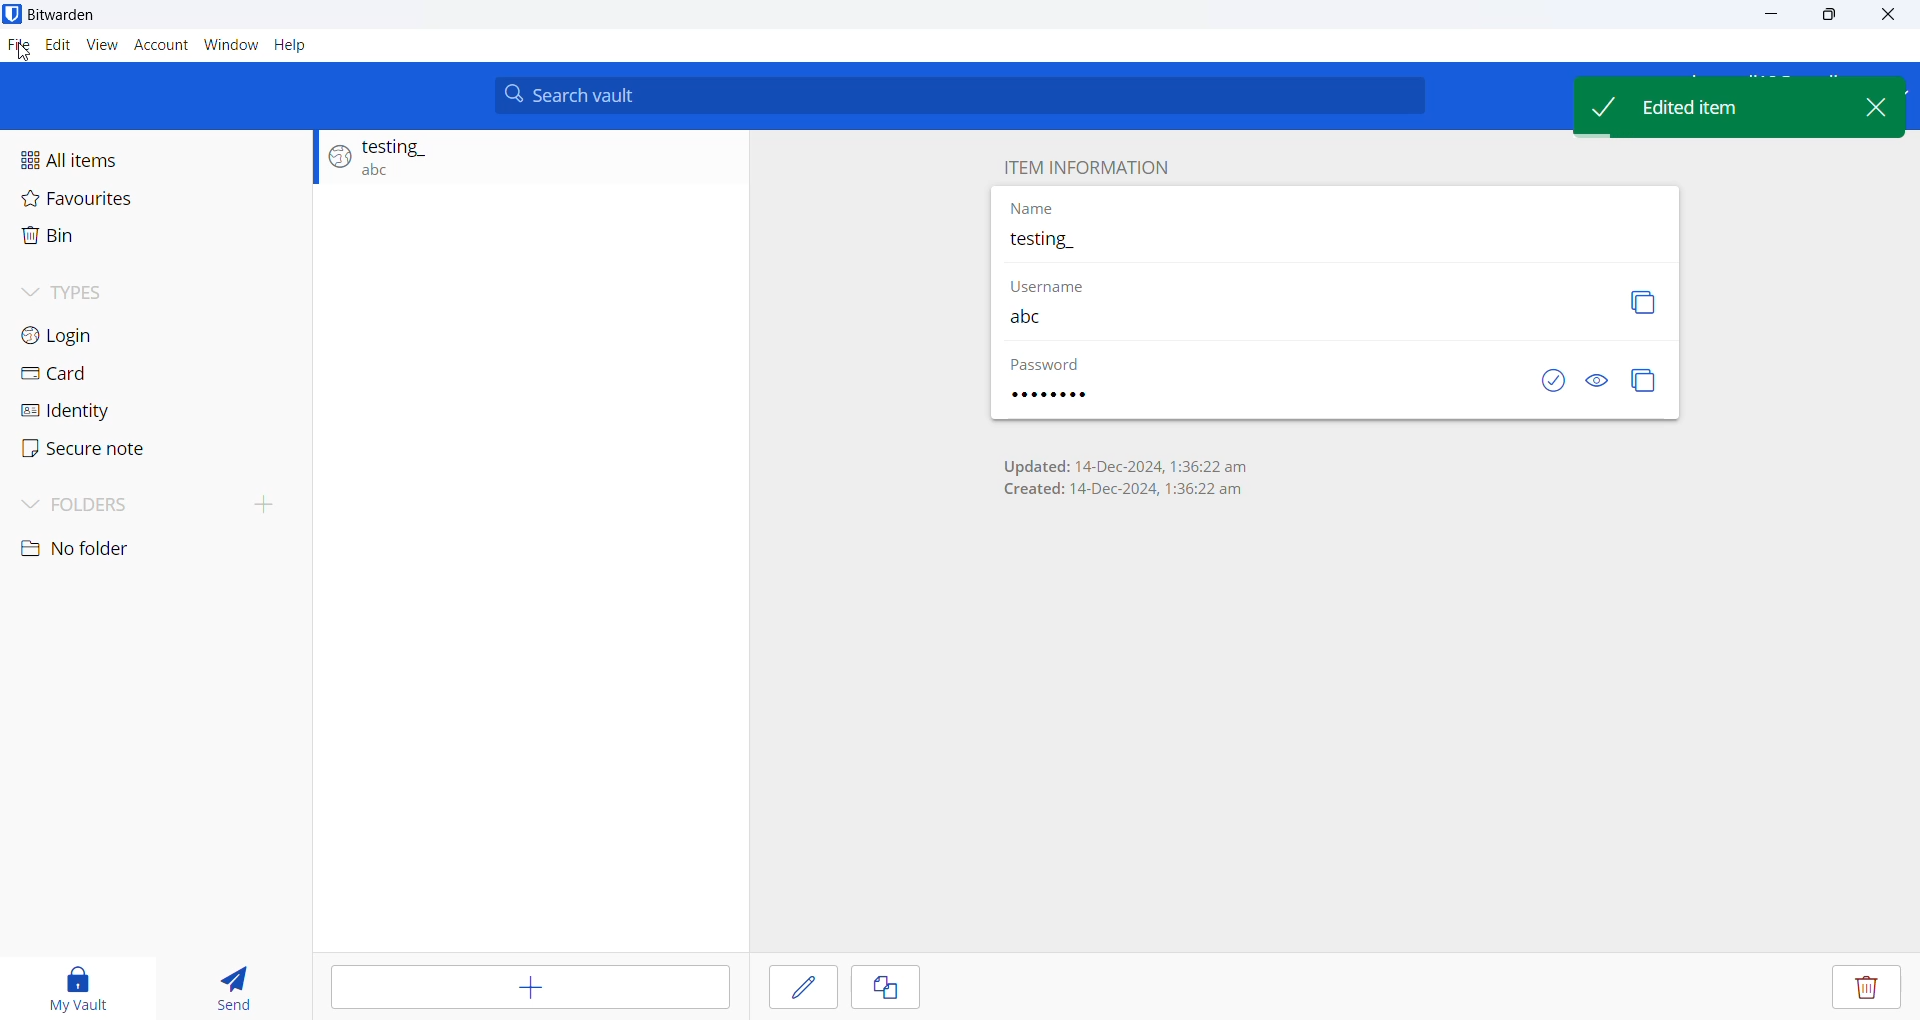 This screenshot has height=1020, width=1920. I want to click on , so click(1066, 396).